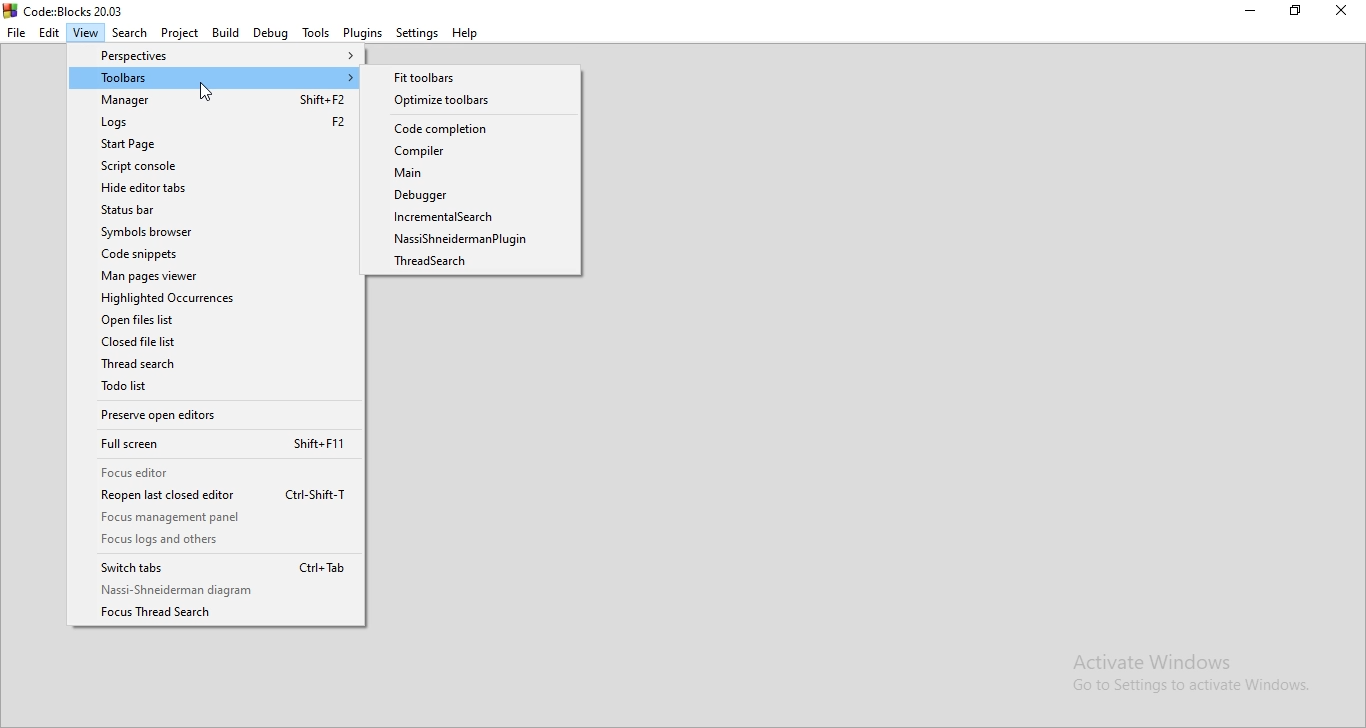 The height and width of the screenshot is (728, 1366). What do you see at coordinates (269, 33) in the screenshot?
I see `Debug ` at bounding box center [269, 33].